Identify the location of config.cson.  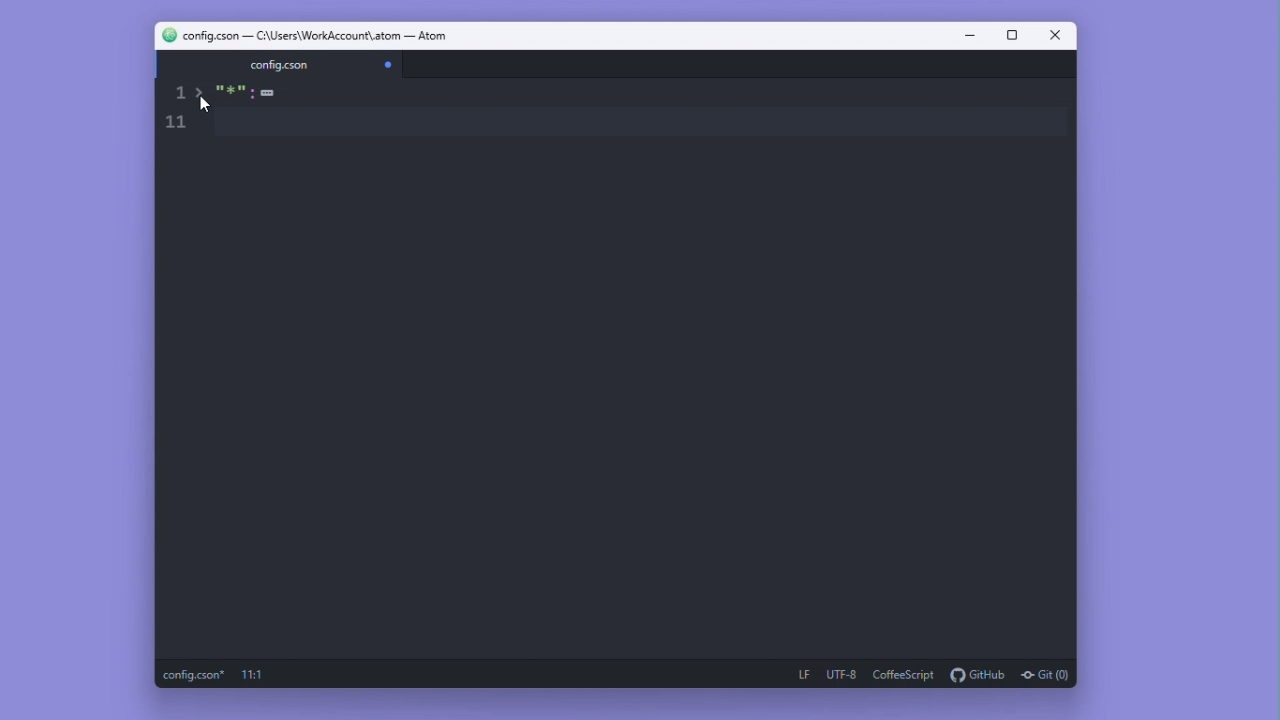
(281, 64).